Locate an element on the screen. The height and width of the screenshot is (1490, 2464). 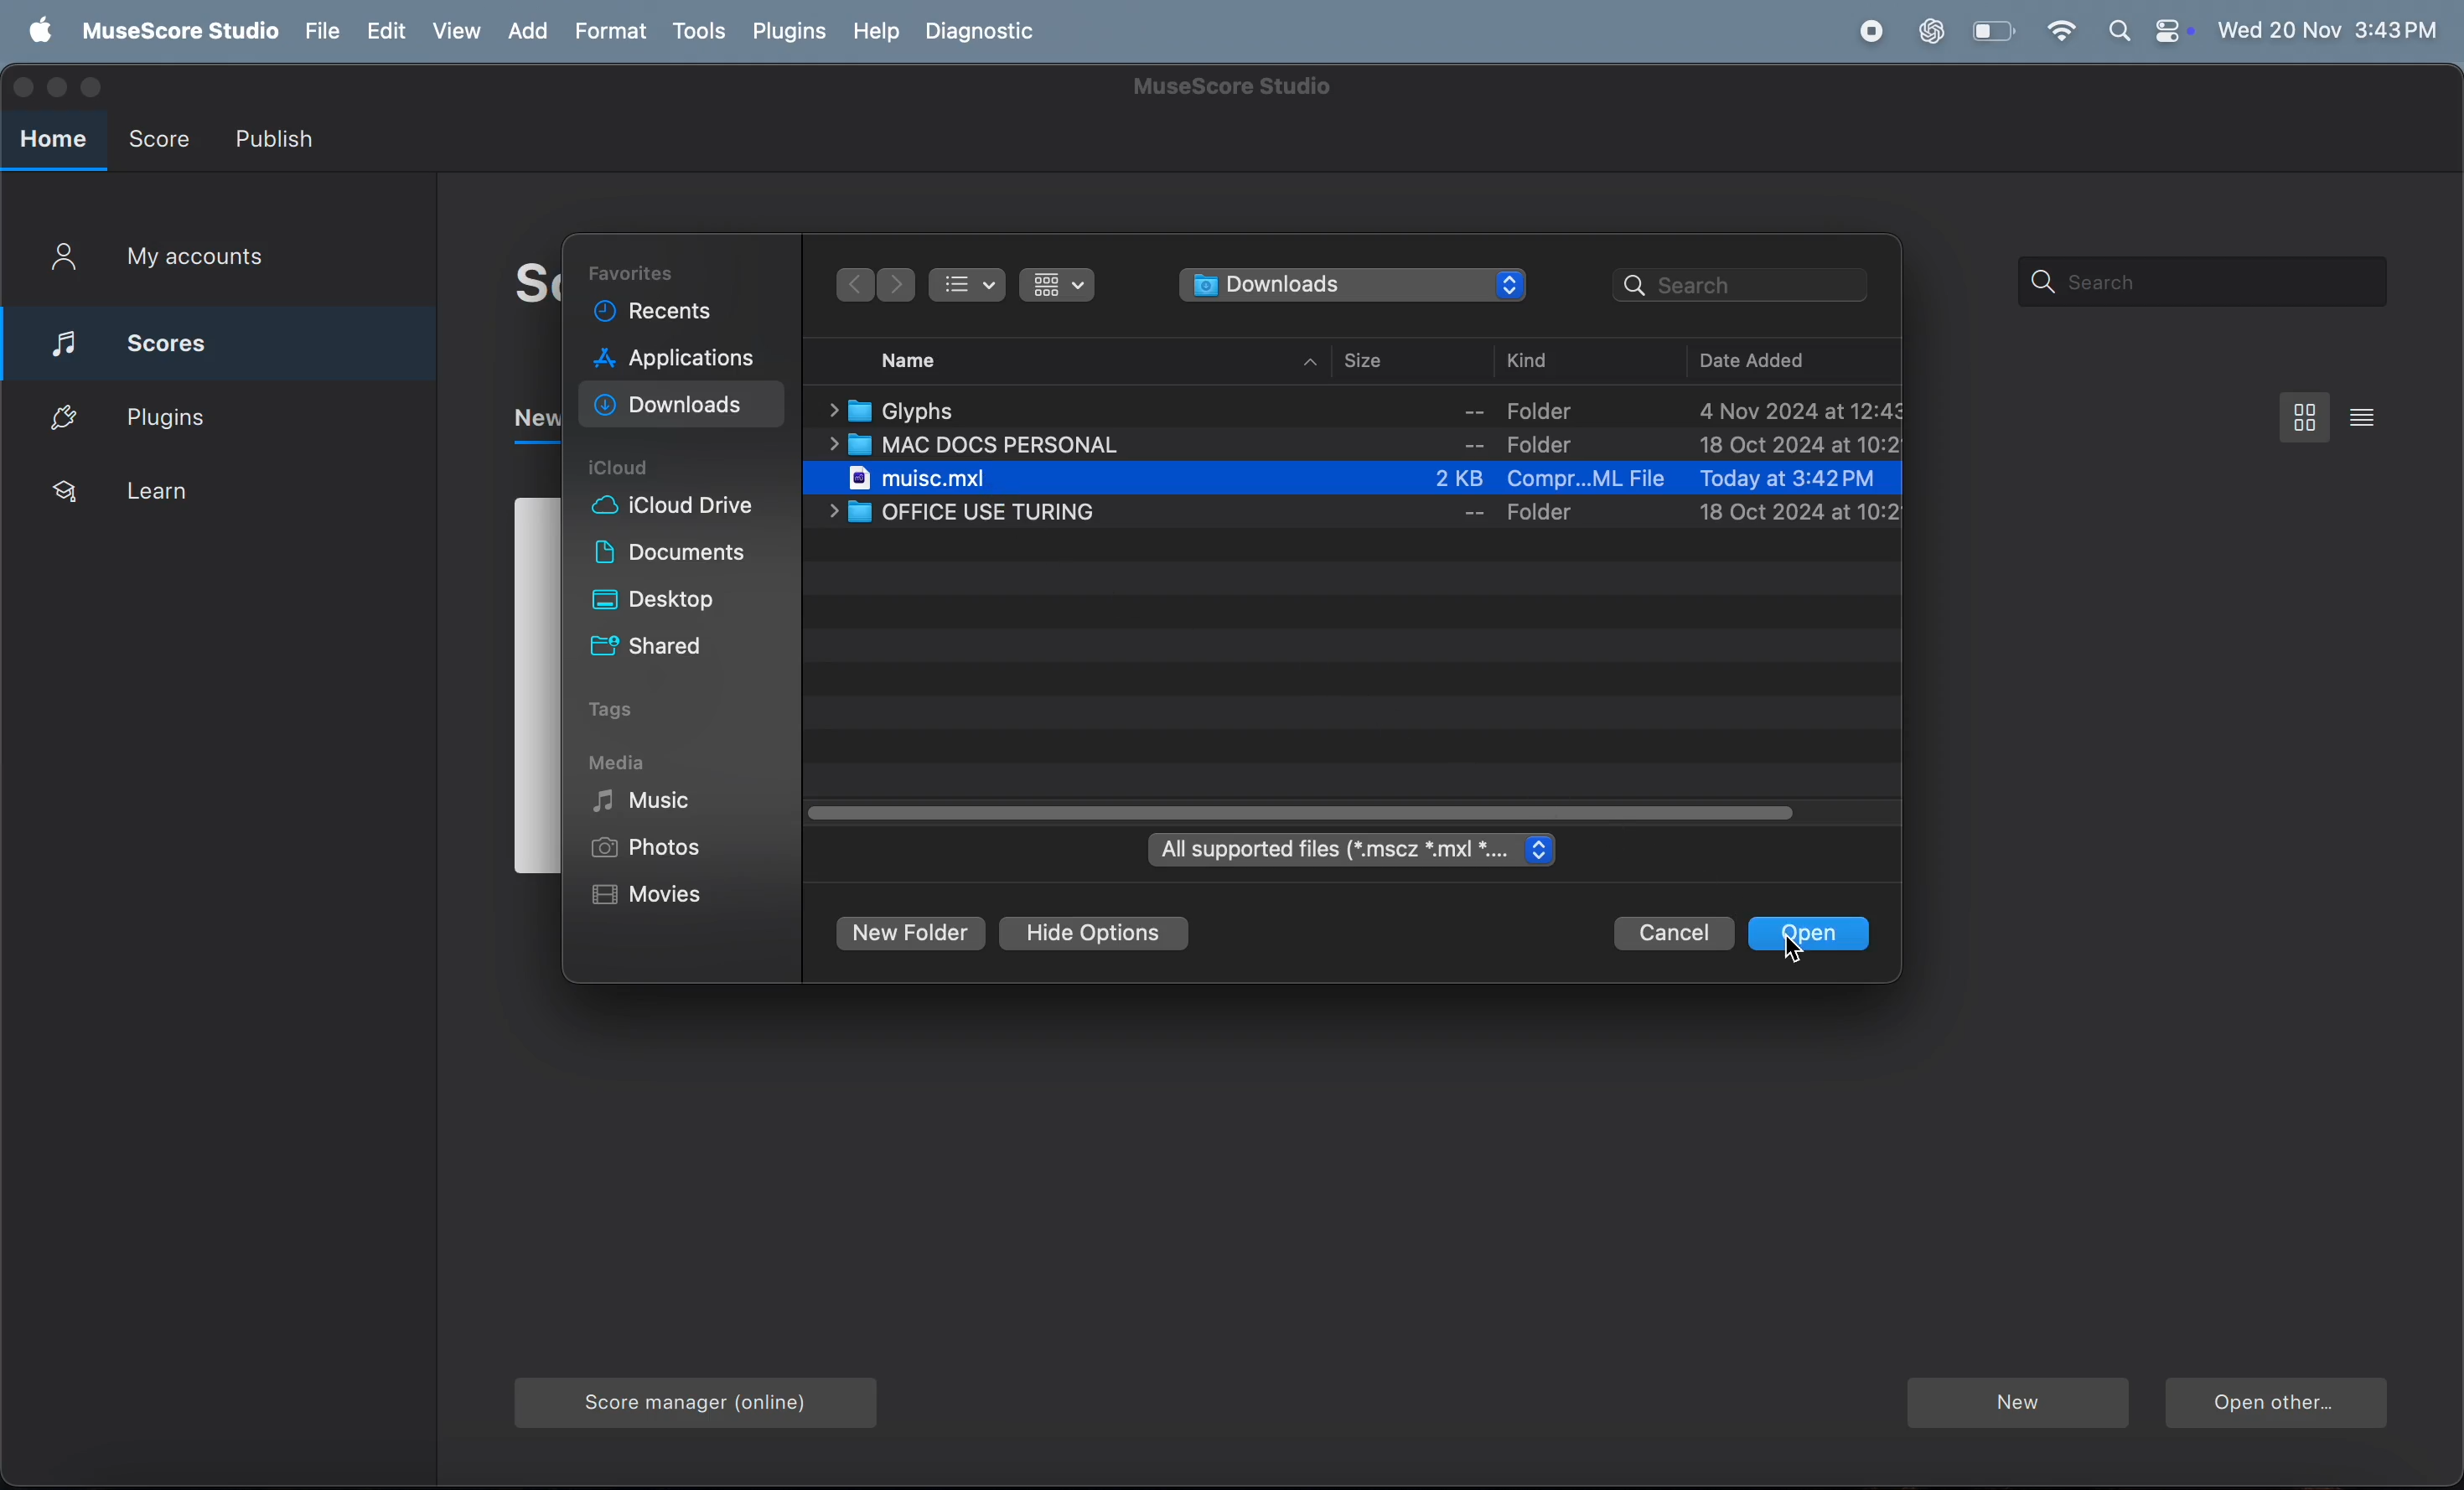
new folder is located at coordinates (909, 936).